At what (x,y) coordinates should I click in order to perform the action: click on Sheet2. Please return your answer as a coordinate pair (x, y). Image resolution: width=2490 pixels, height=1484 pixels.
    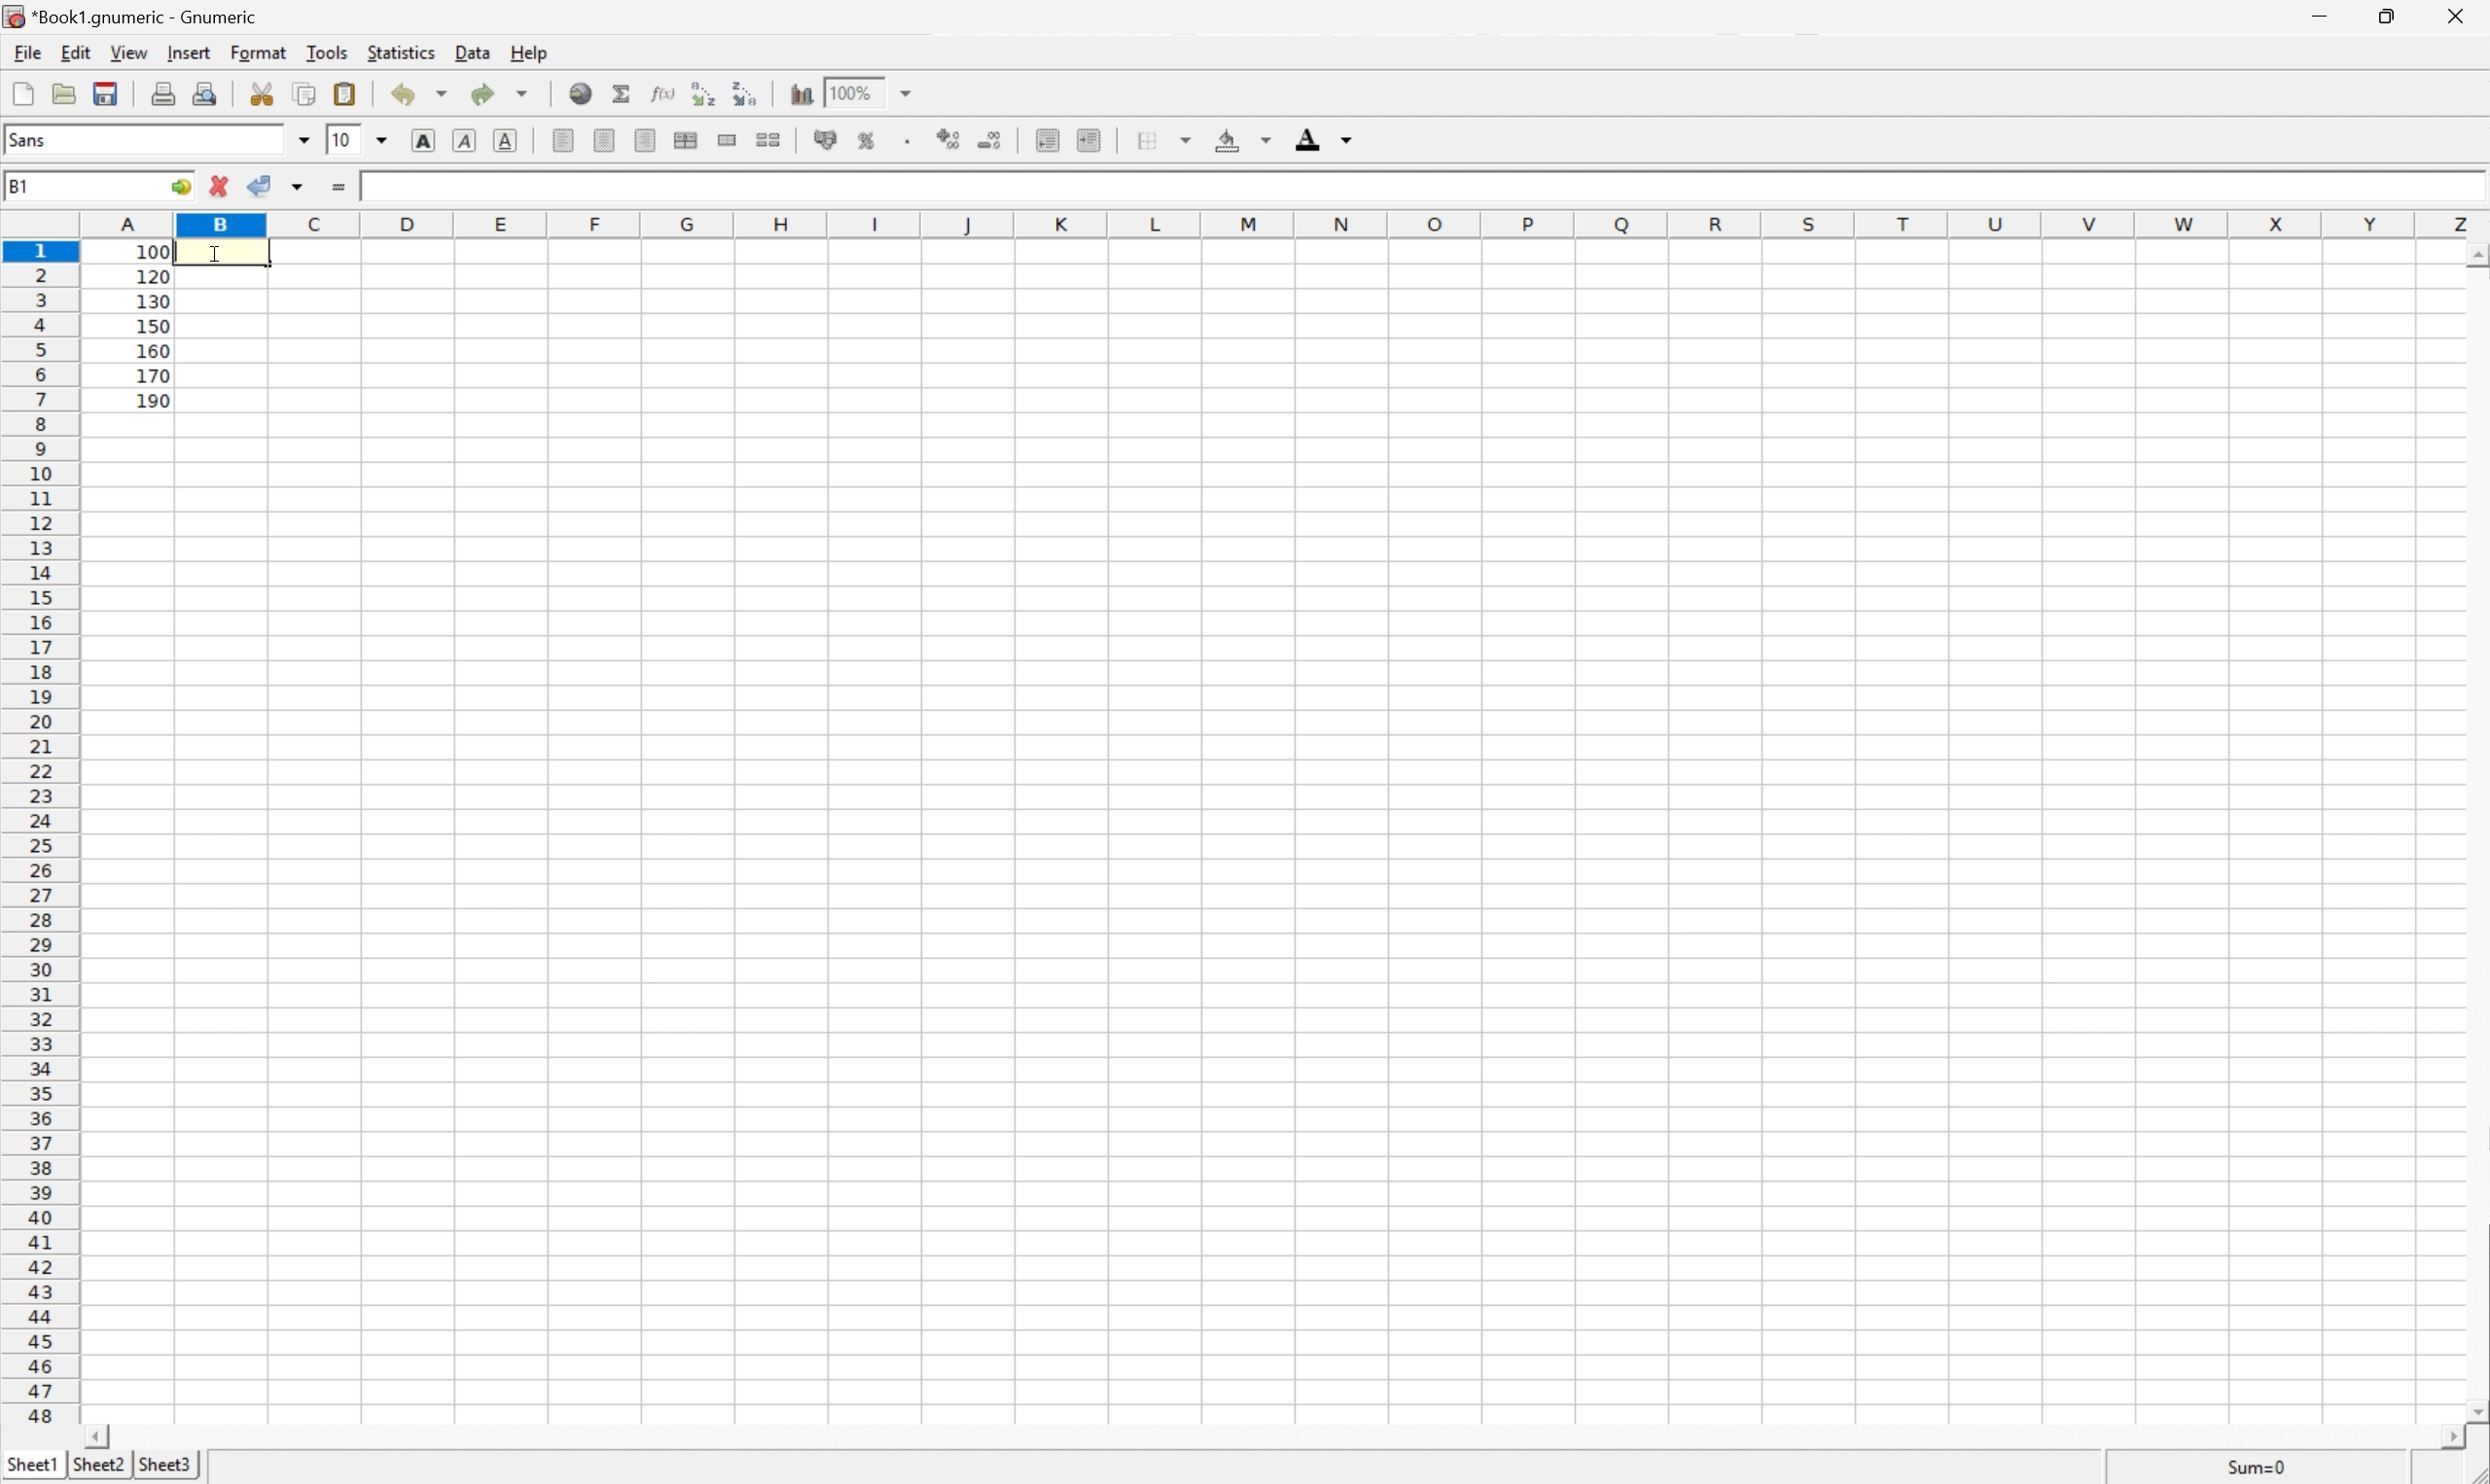
    Looking at the image, I should click on (100, 1465).